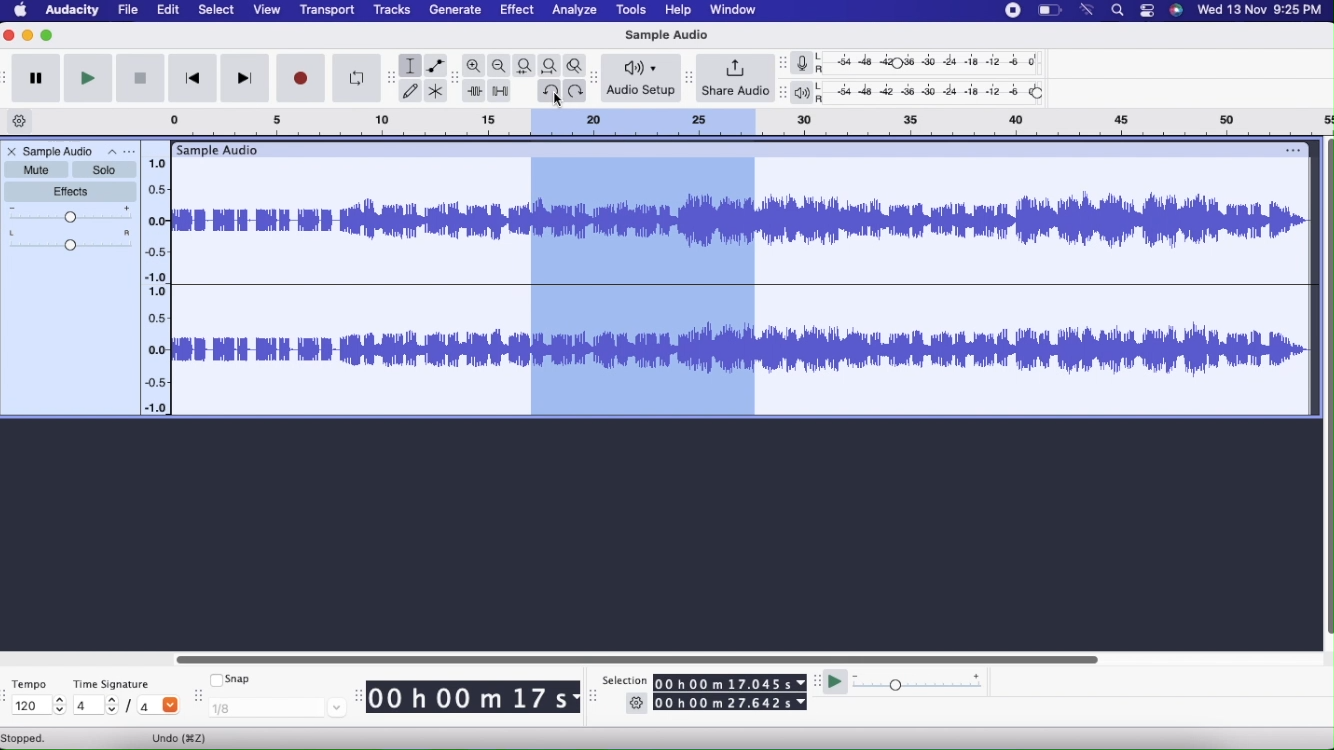 Image resolution: width=1334 pixels, height=750 pixels. What do you see at coordinates (69, 241) in the screenshot?
I see `Pan: Center` at bounding box center [69, 241].